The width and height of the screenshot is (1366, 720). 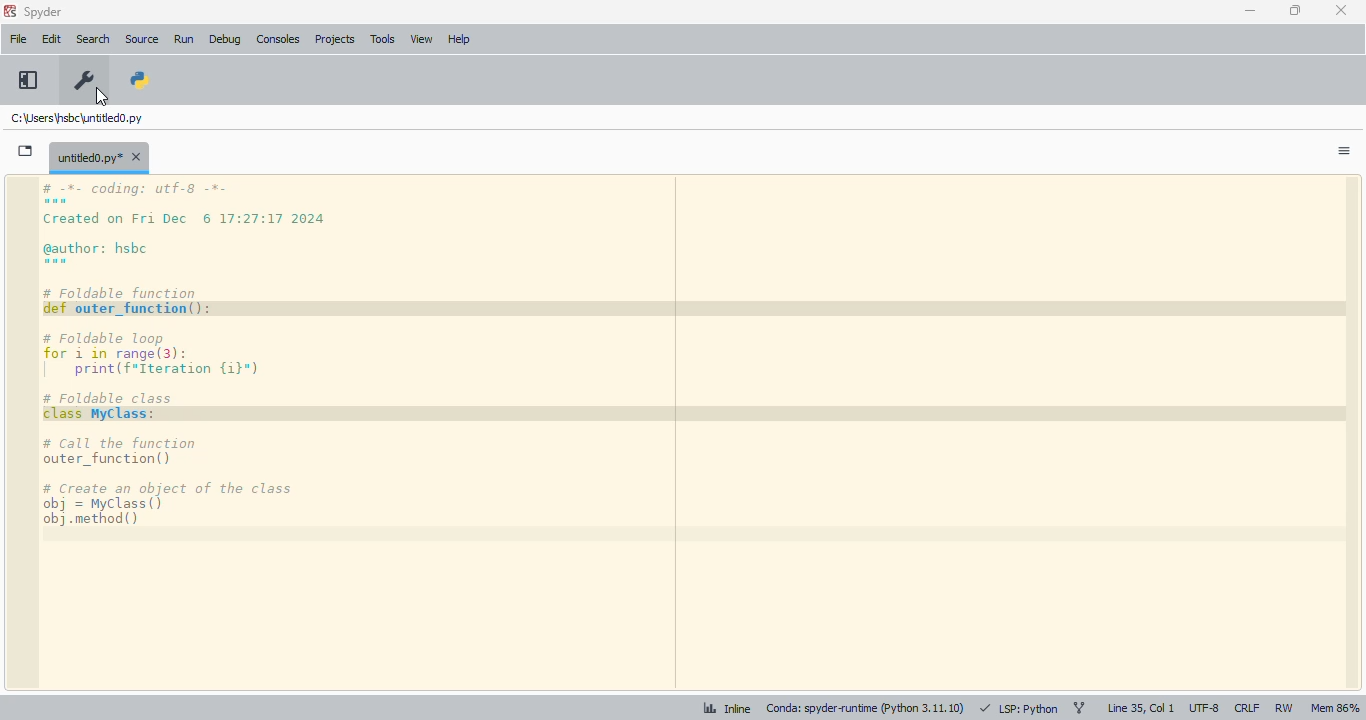 I want to click on untitled0.py, so click(x=99, y=156).